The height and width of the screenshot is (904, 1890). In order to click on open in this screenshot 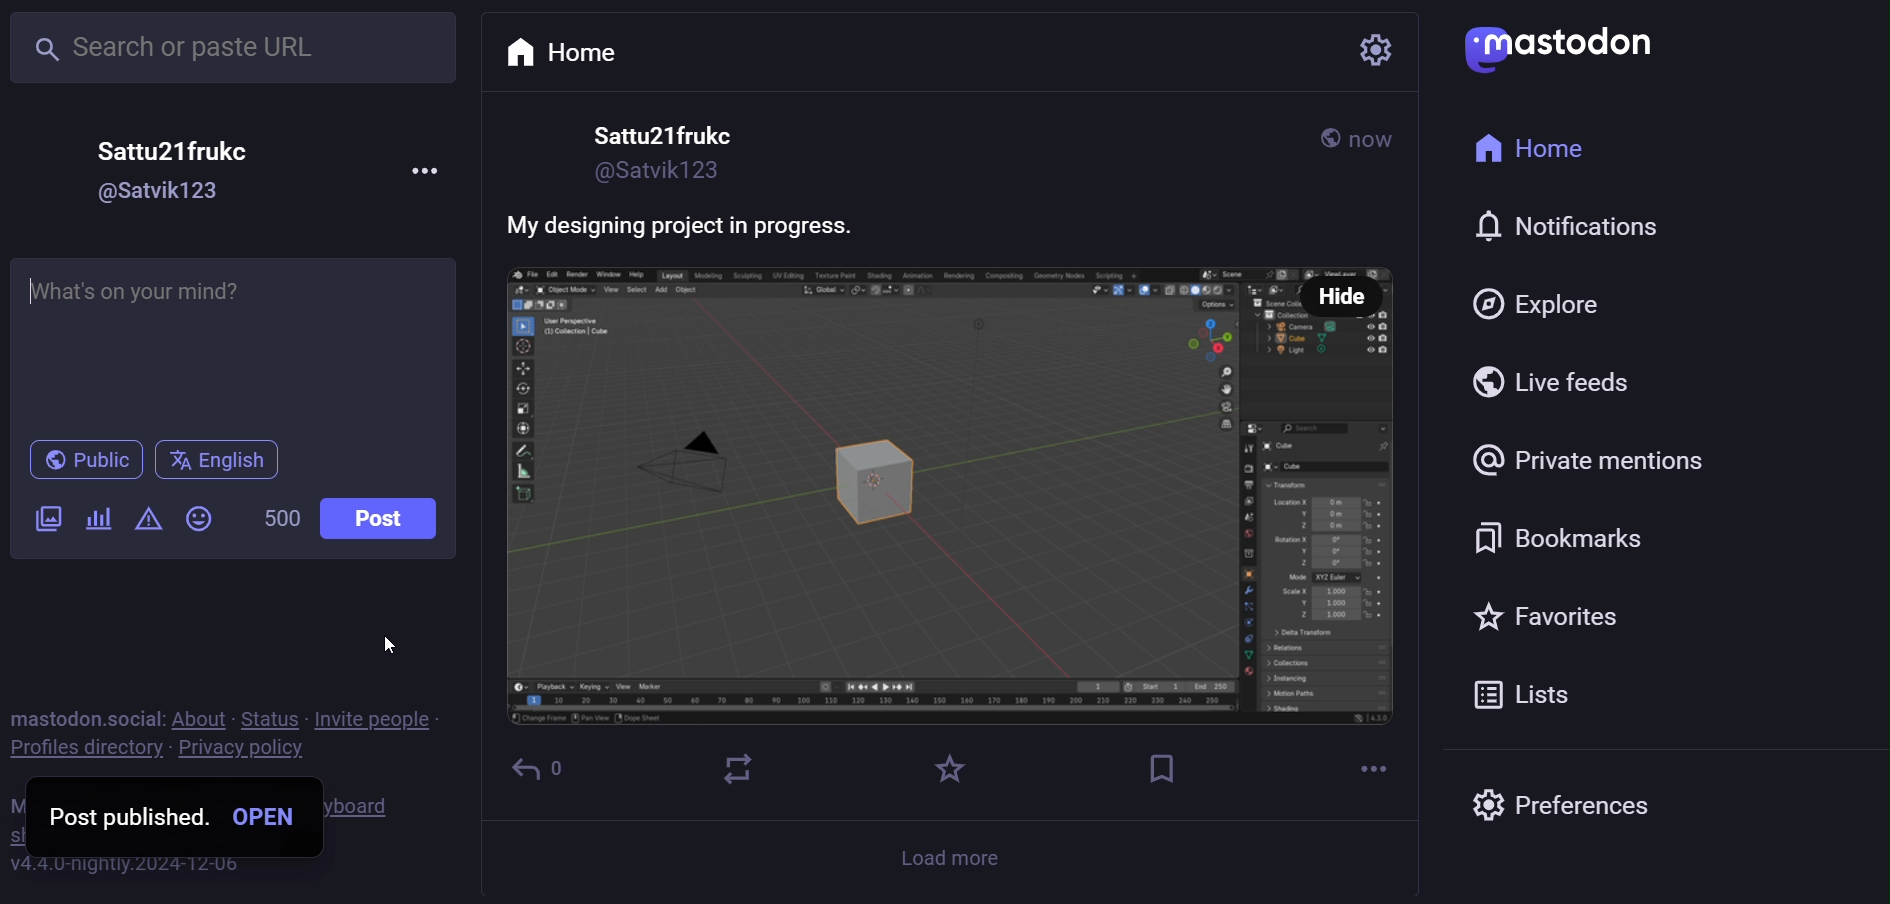, I will do `click(269, 811)`.